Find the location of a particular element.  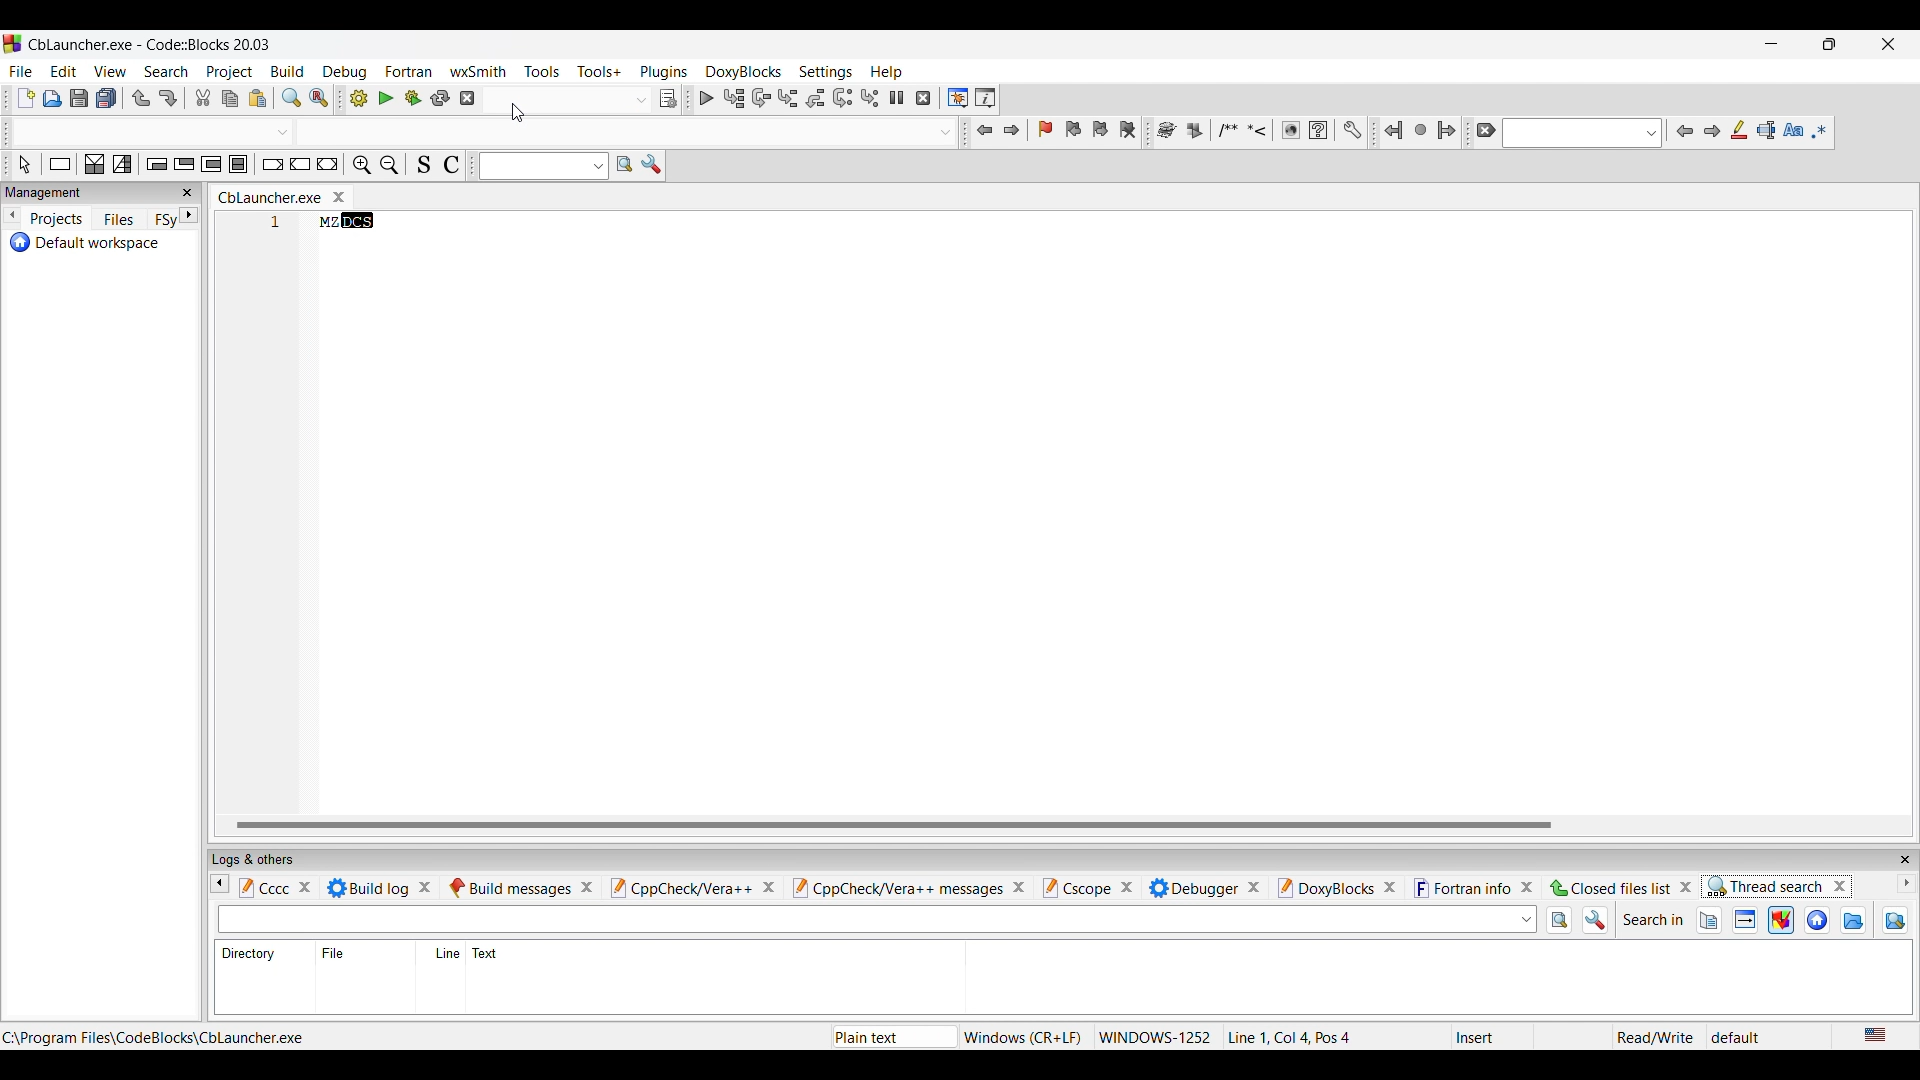

Edit menu is located at coordinates (63, 71).